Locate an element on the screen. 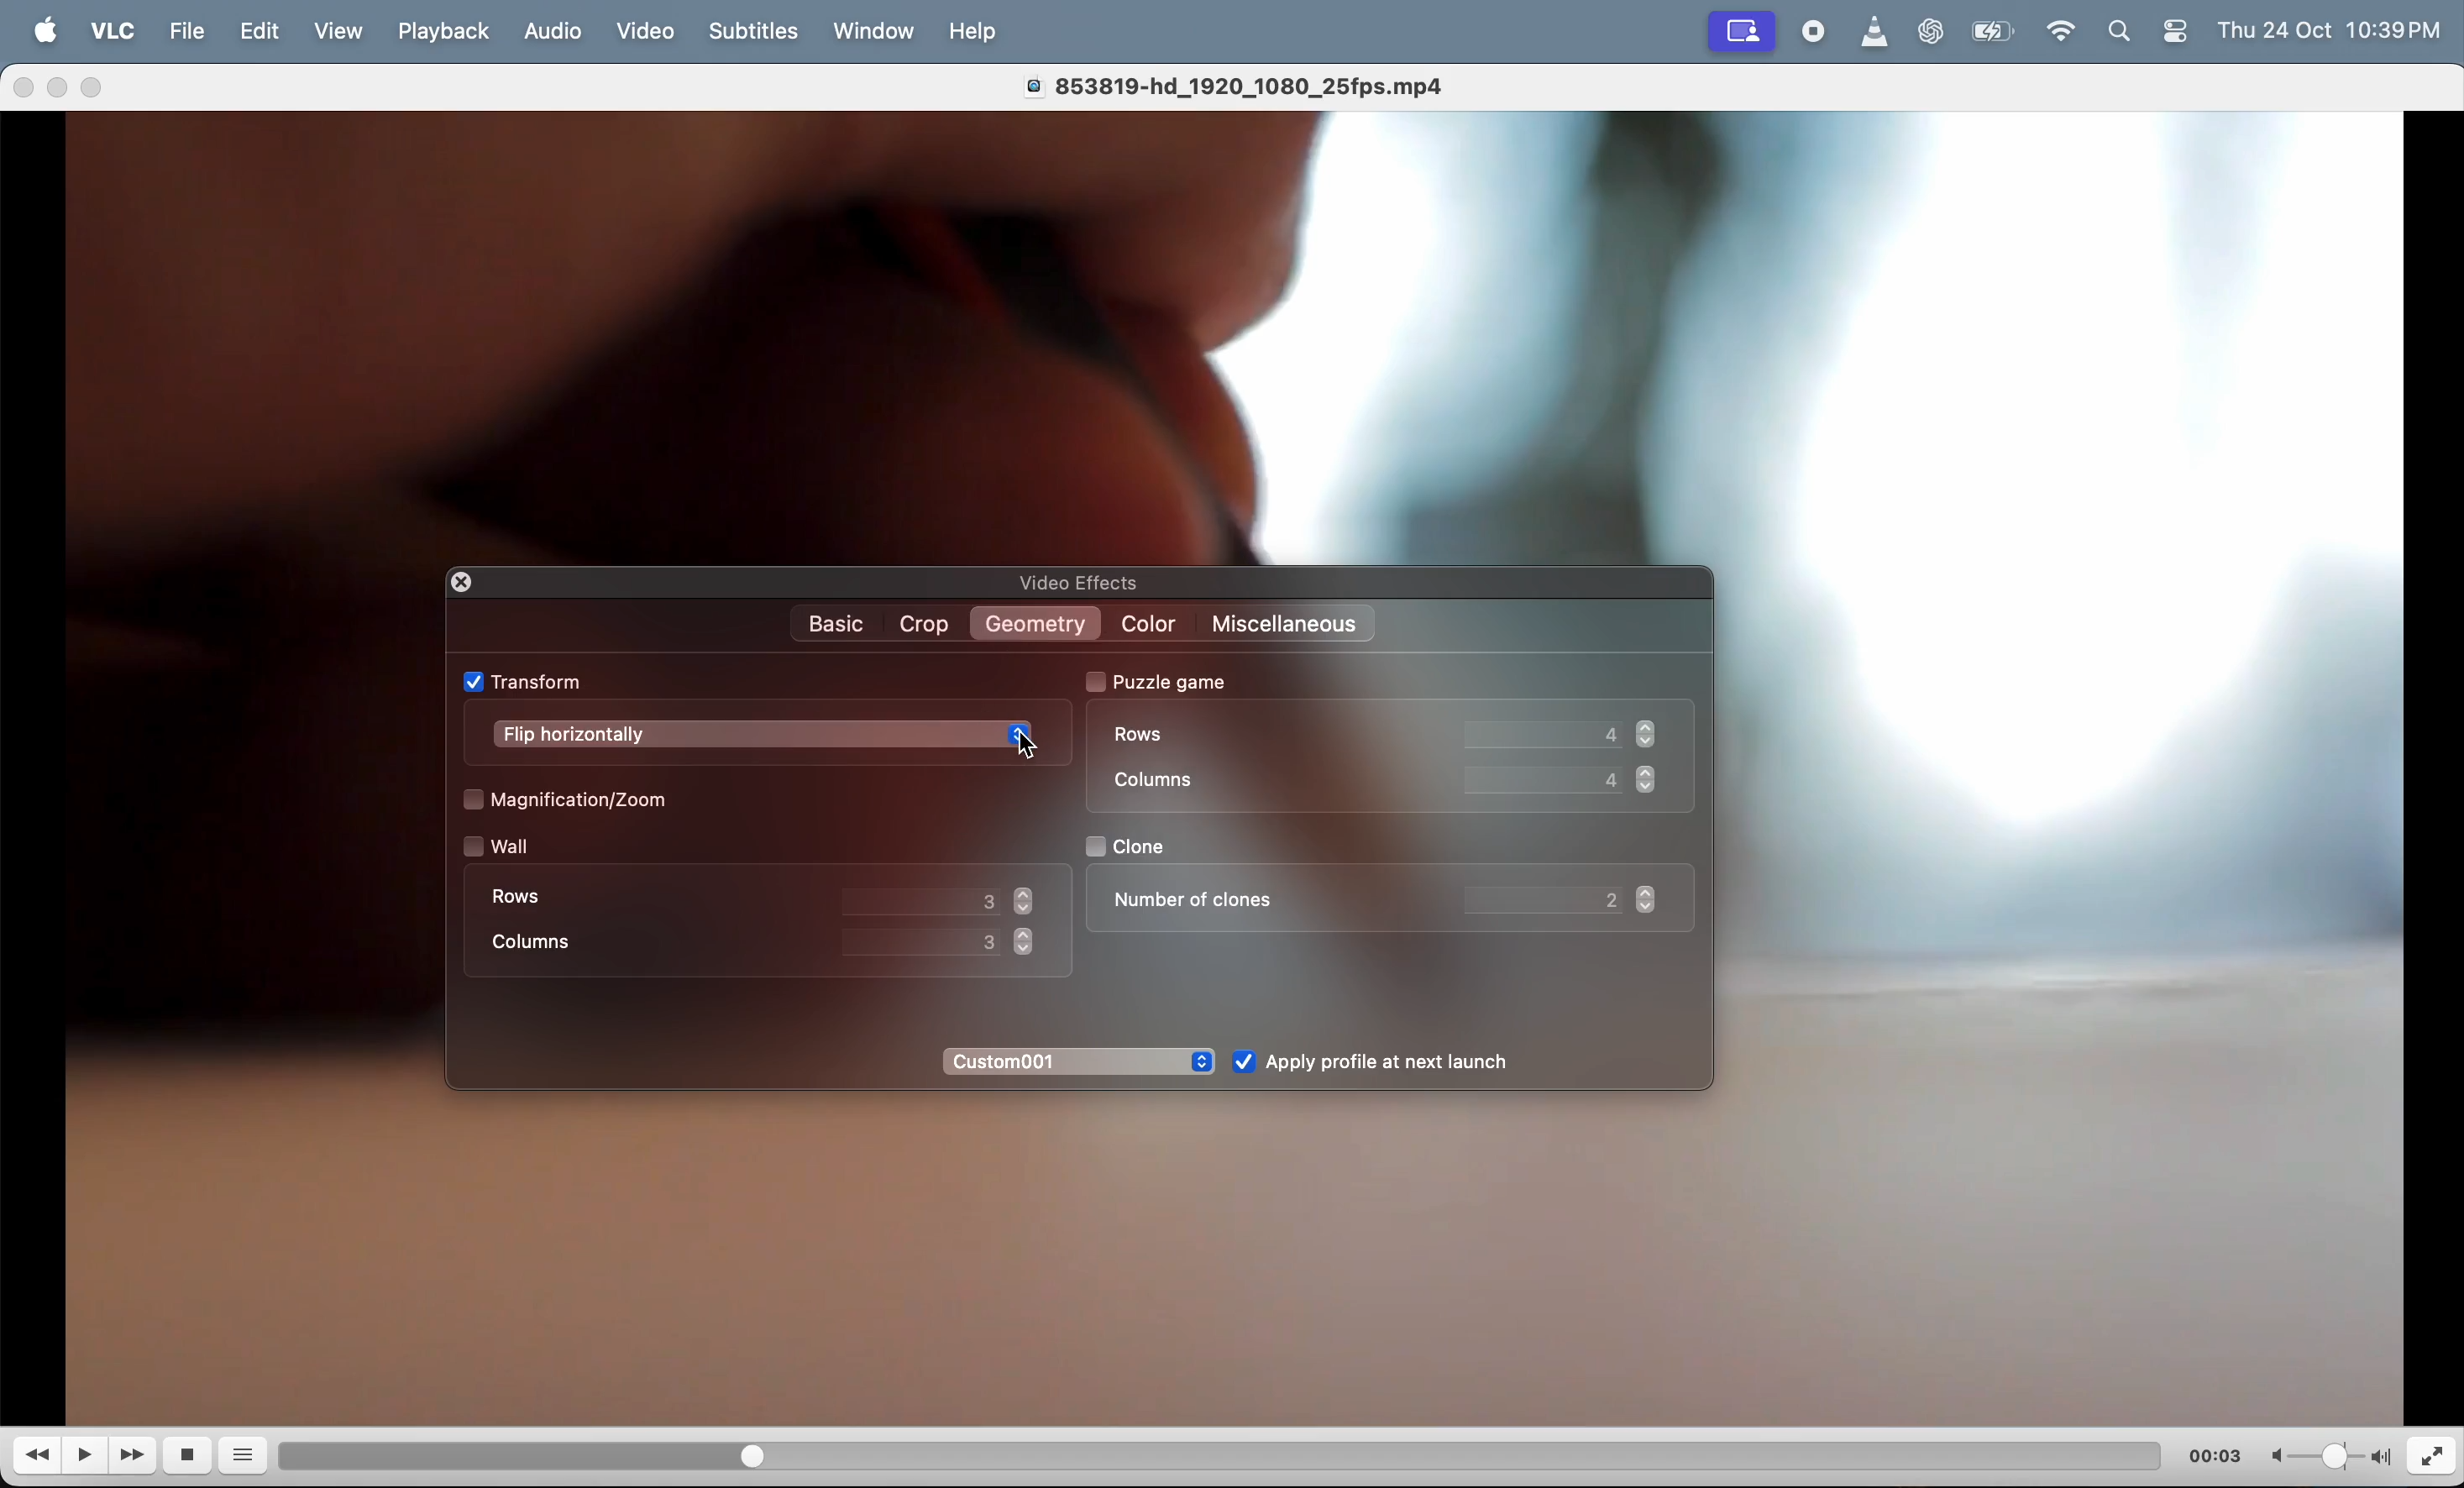  close is located at coordinates (27, 87).